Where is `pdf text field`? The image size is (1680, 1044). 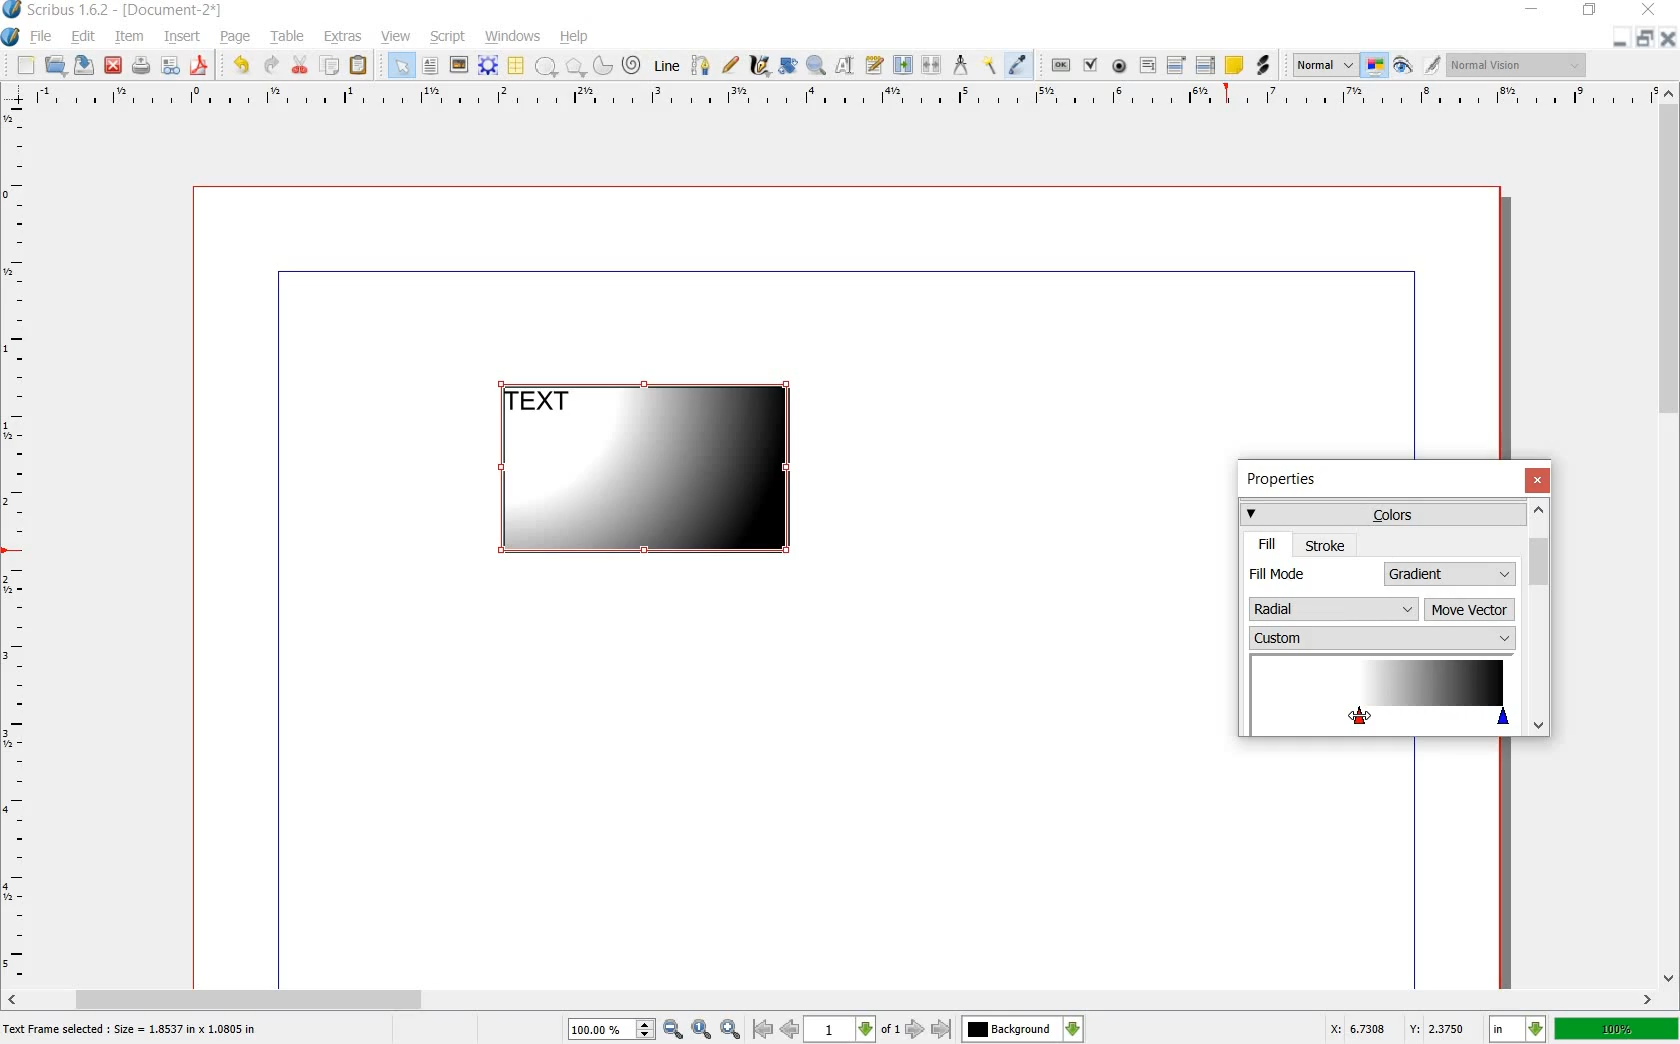 pdf text field is located at coordinates (1147, 65).